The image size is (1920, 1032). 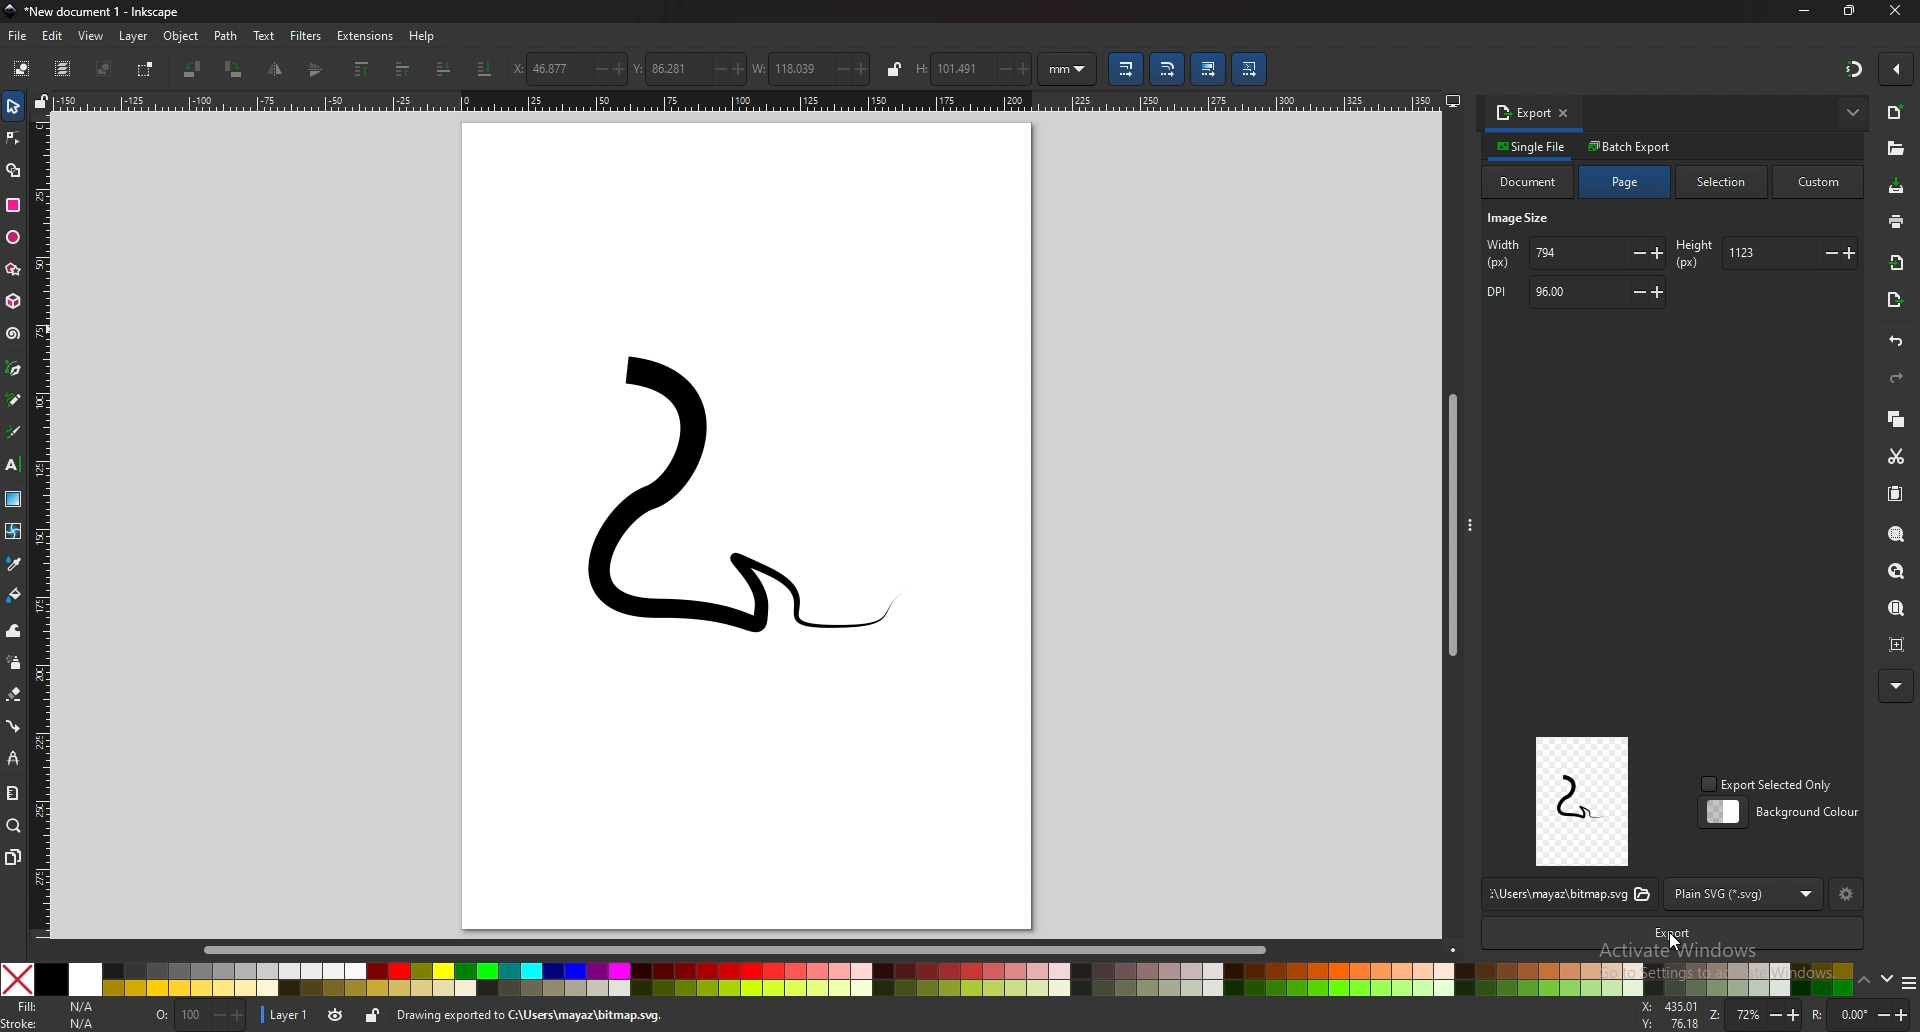 I want to click on batch export, so click(x=1631, y=146).